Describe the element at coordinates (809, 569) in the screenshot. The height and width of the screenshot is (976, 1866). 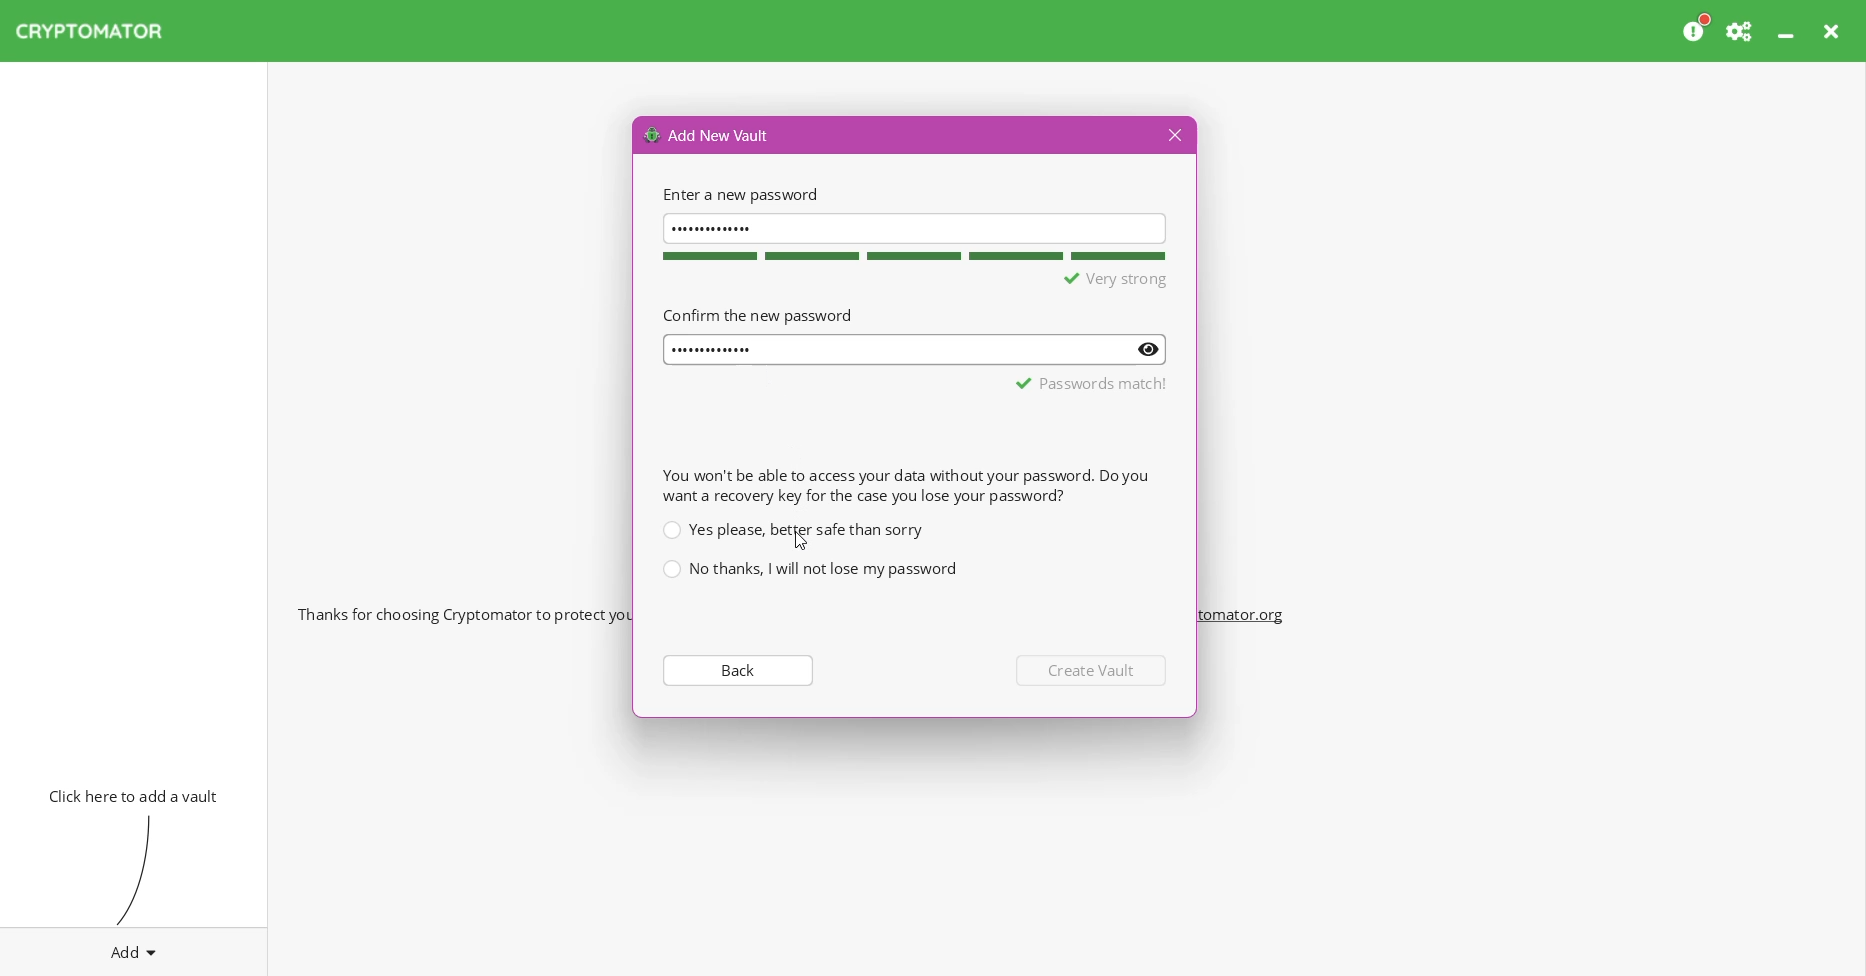
I see `(un)check please, I will not lose my password` at that location.